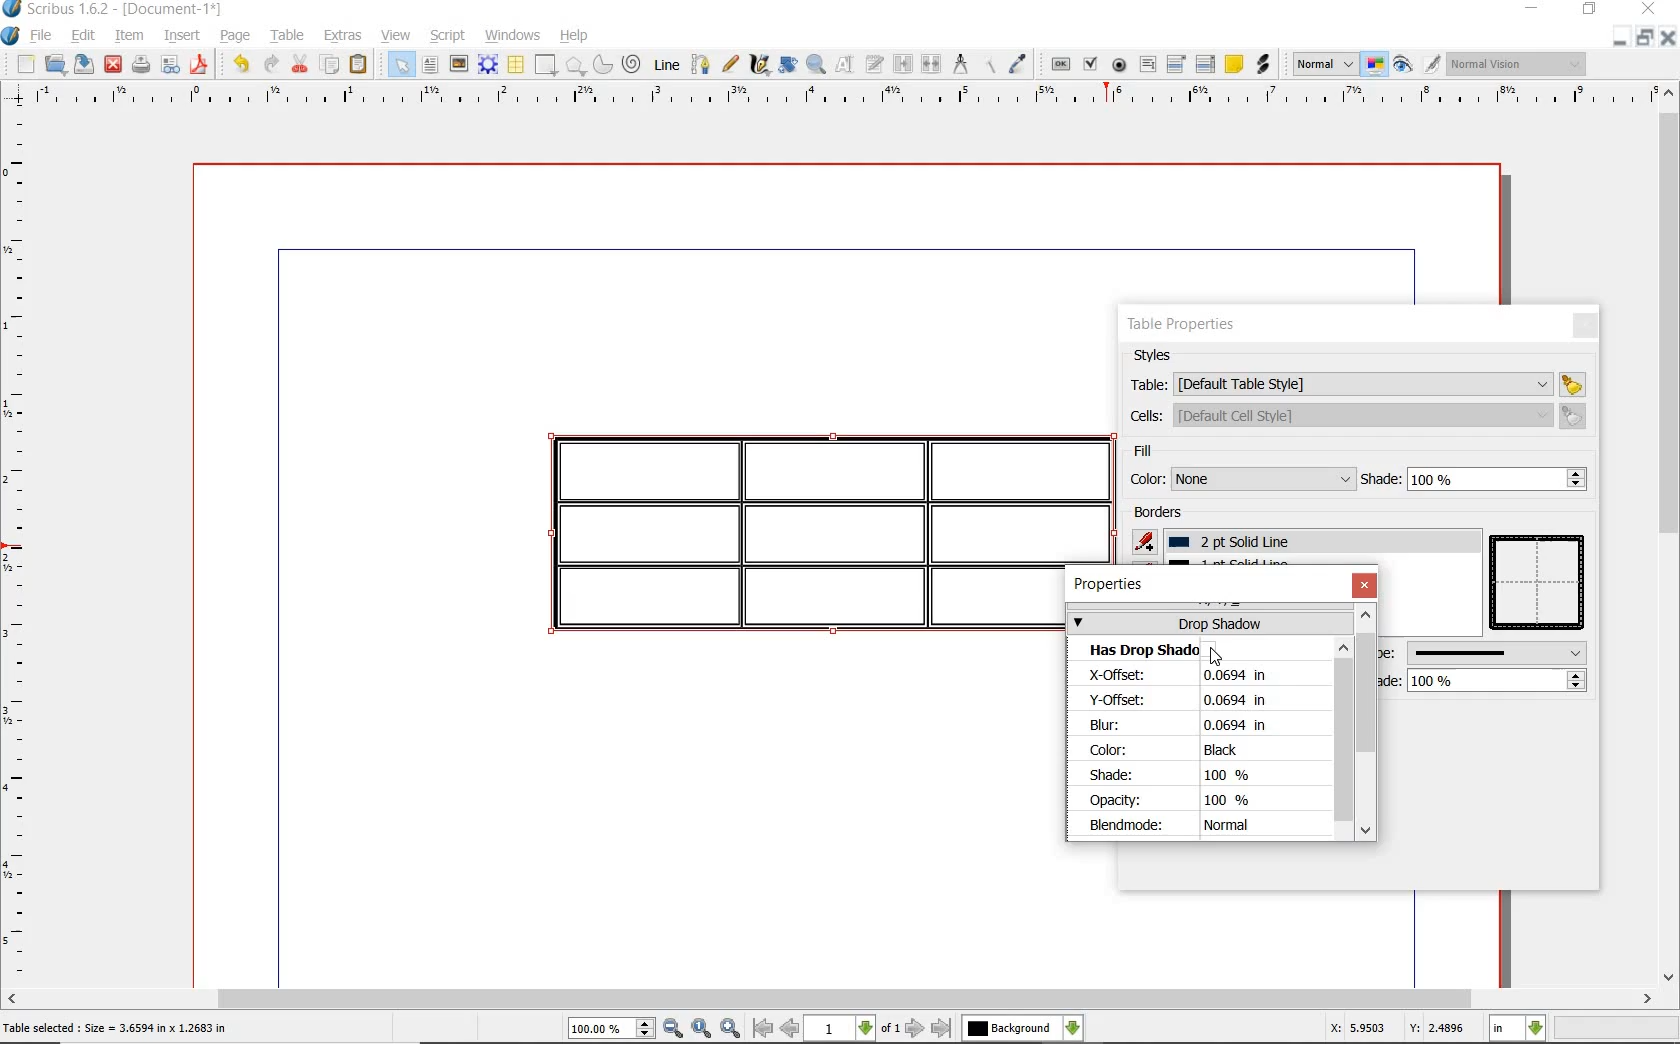 This screenshot has height=1044, width=1680. I want to click on has drop shade, so click(1156, 650).